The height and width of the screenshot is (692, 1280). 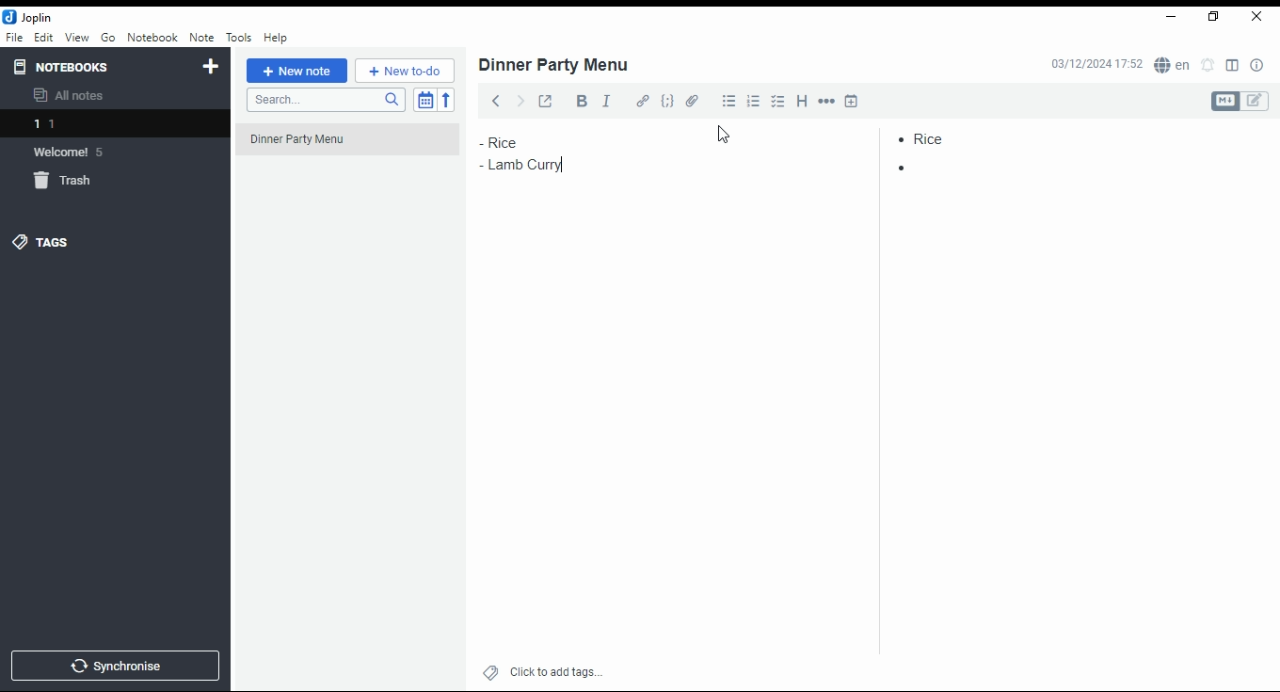 What do you see at coordinates (492, 99) in the screenshot?
I see `back` at bounding box center [492, 99].